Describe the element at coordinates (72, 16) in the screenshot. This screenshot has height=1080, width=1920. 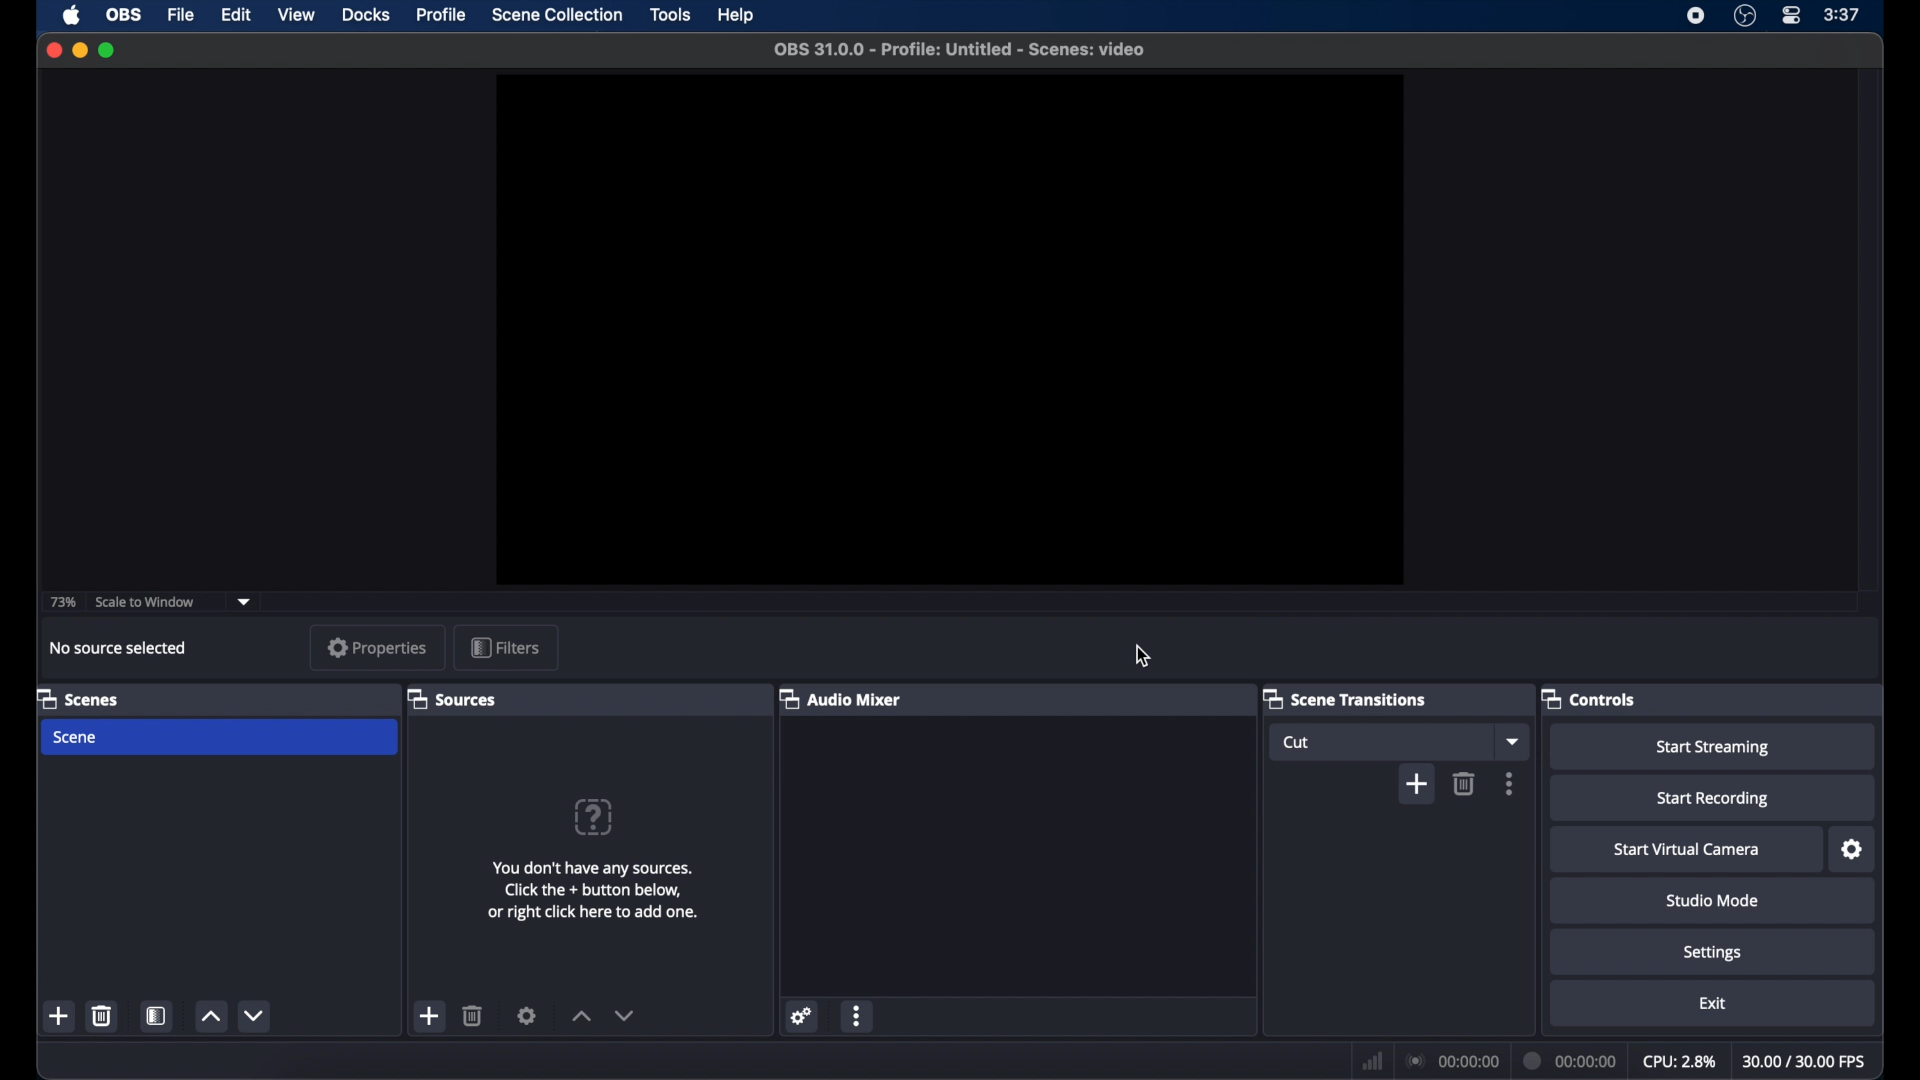
I see `apple icon` at that location.